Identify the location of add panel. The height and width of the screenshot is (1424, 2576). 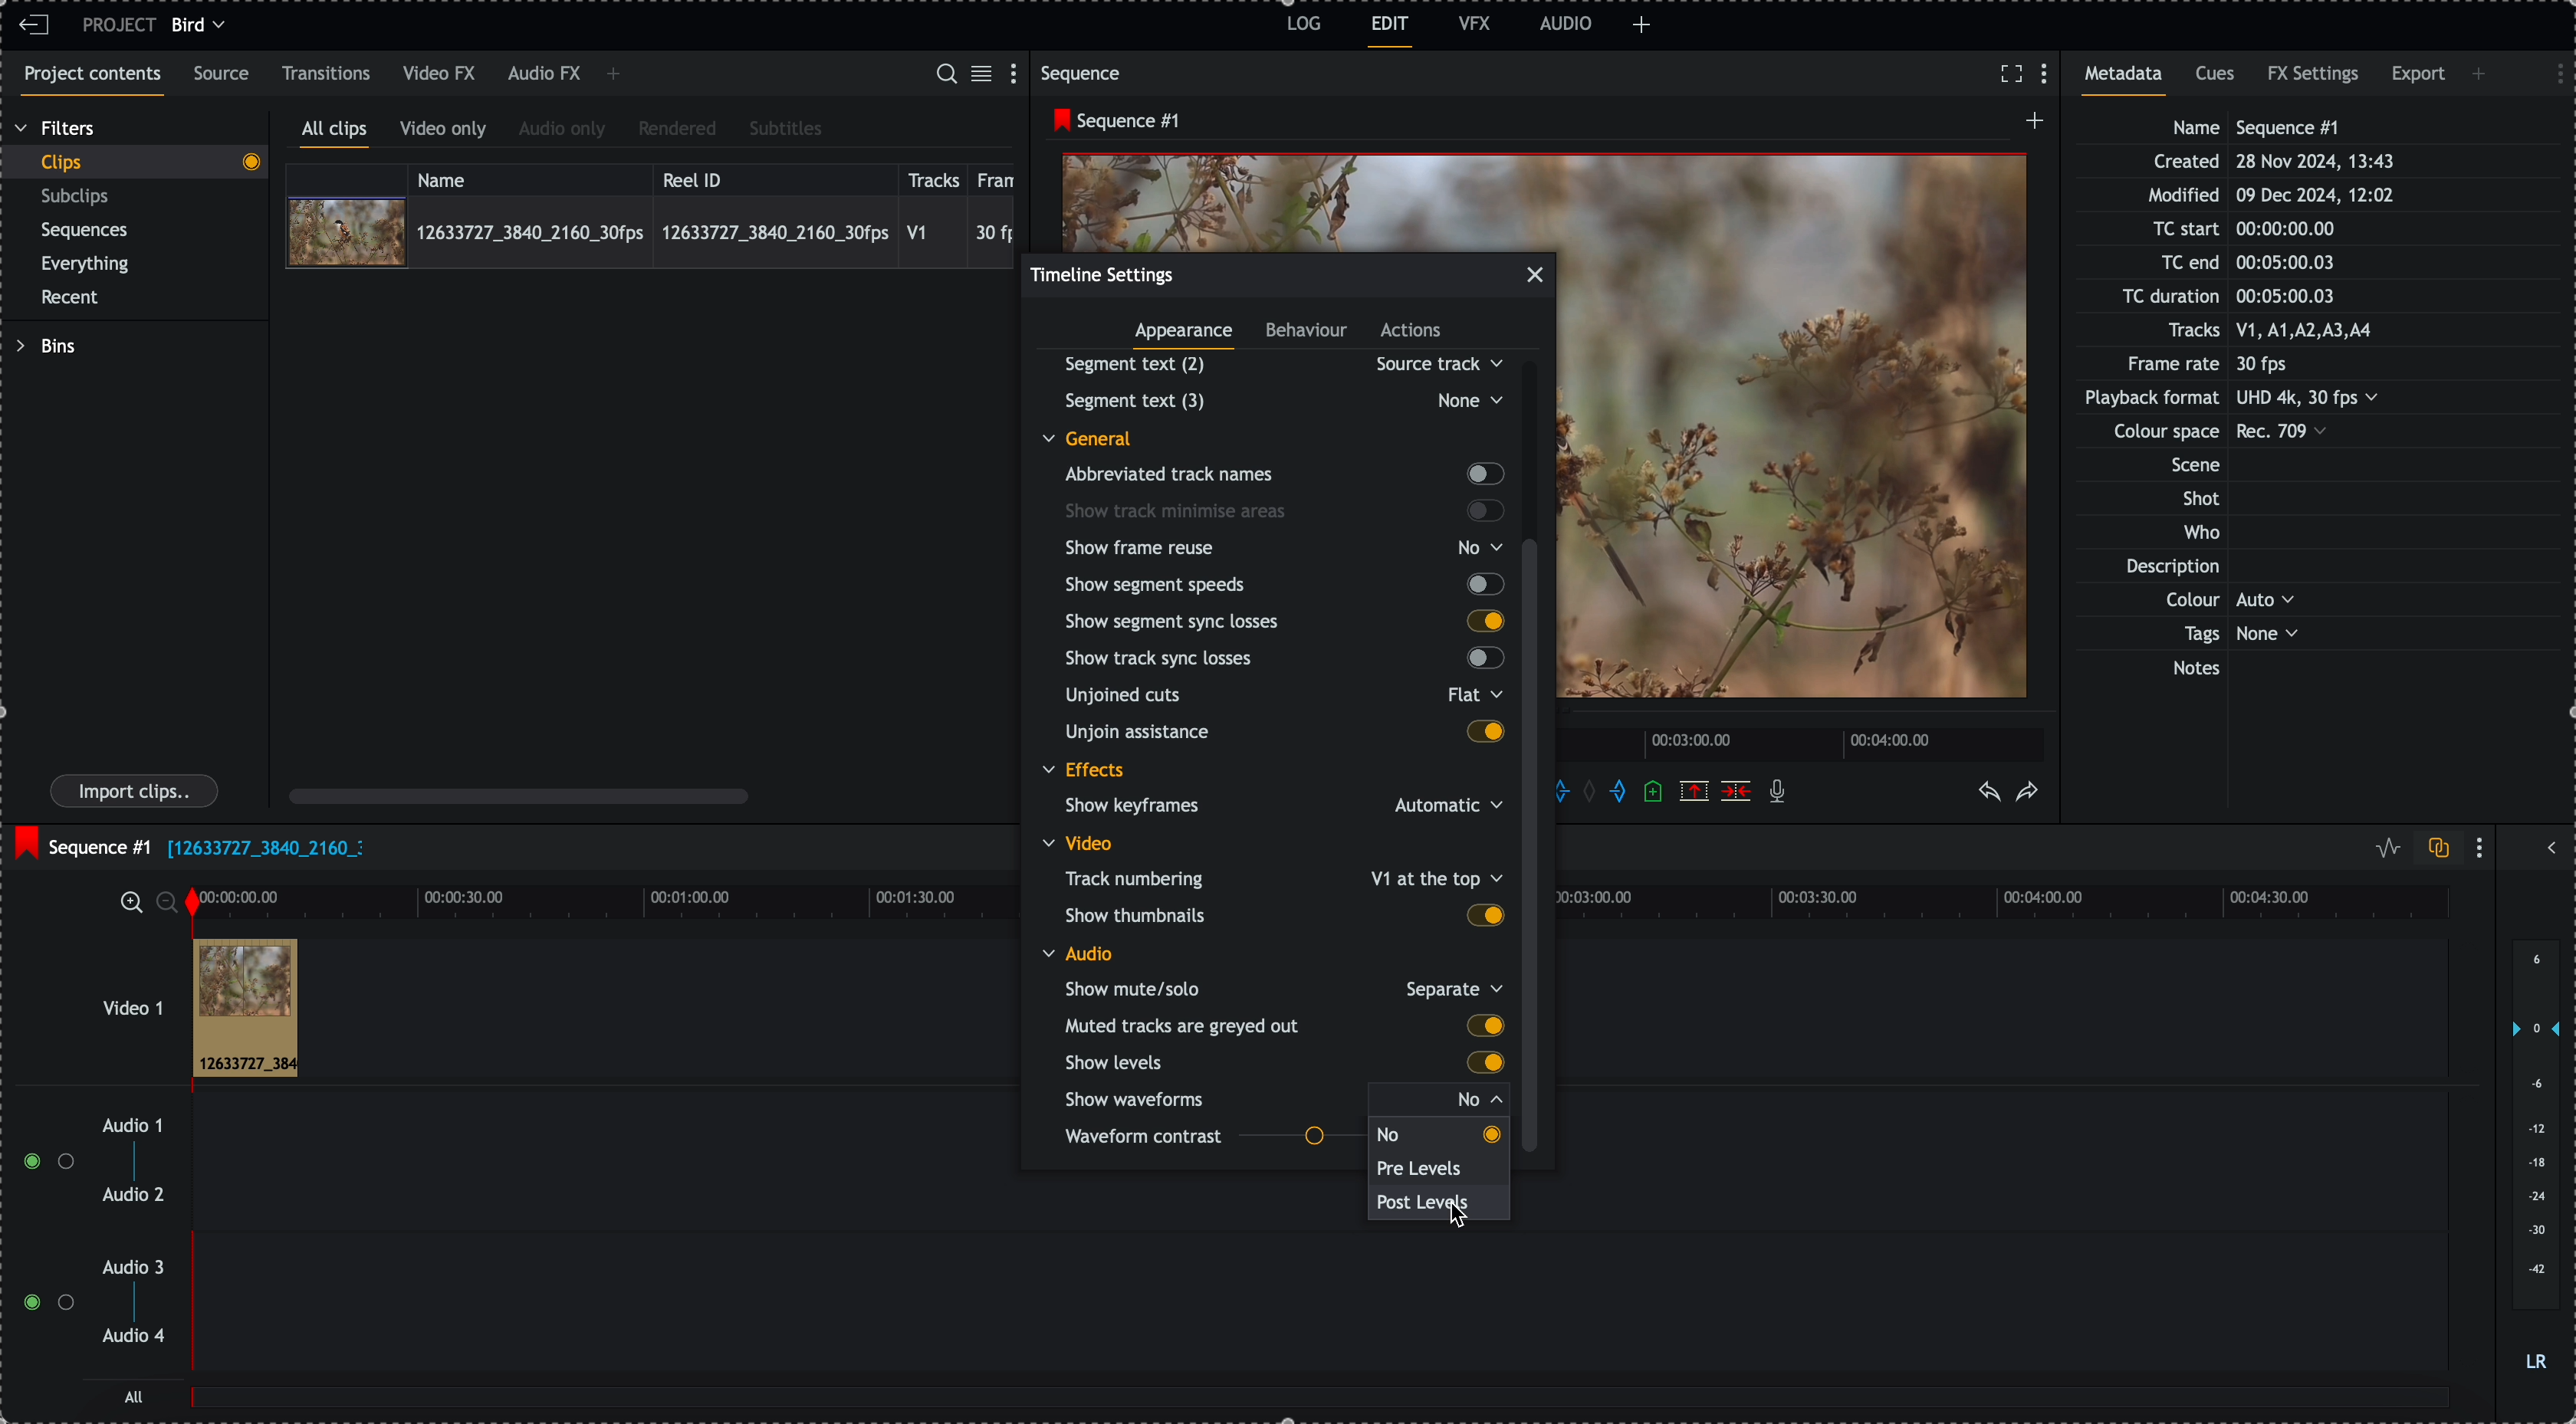
(2482, 74).